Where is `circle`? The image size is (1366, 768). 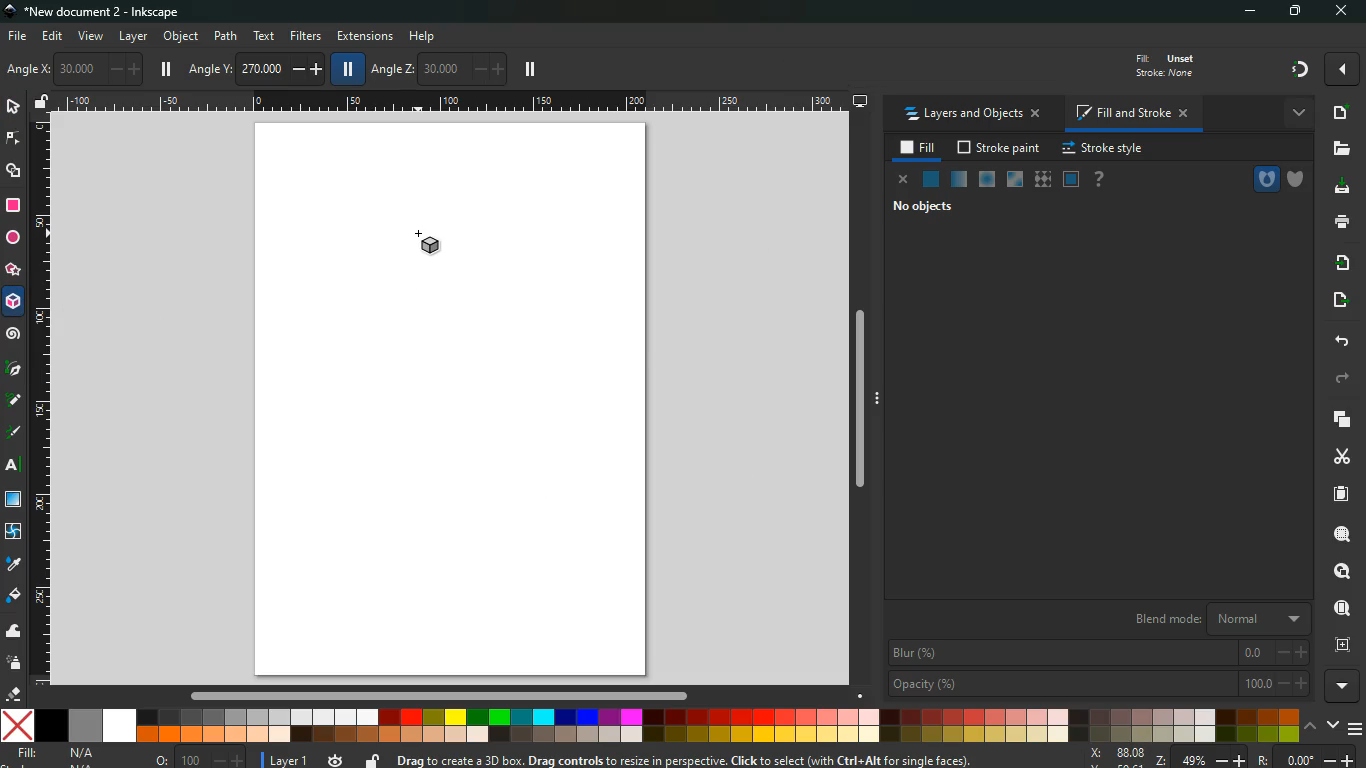 circle is located at coordinates (13, 240).